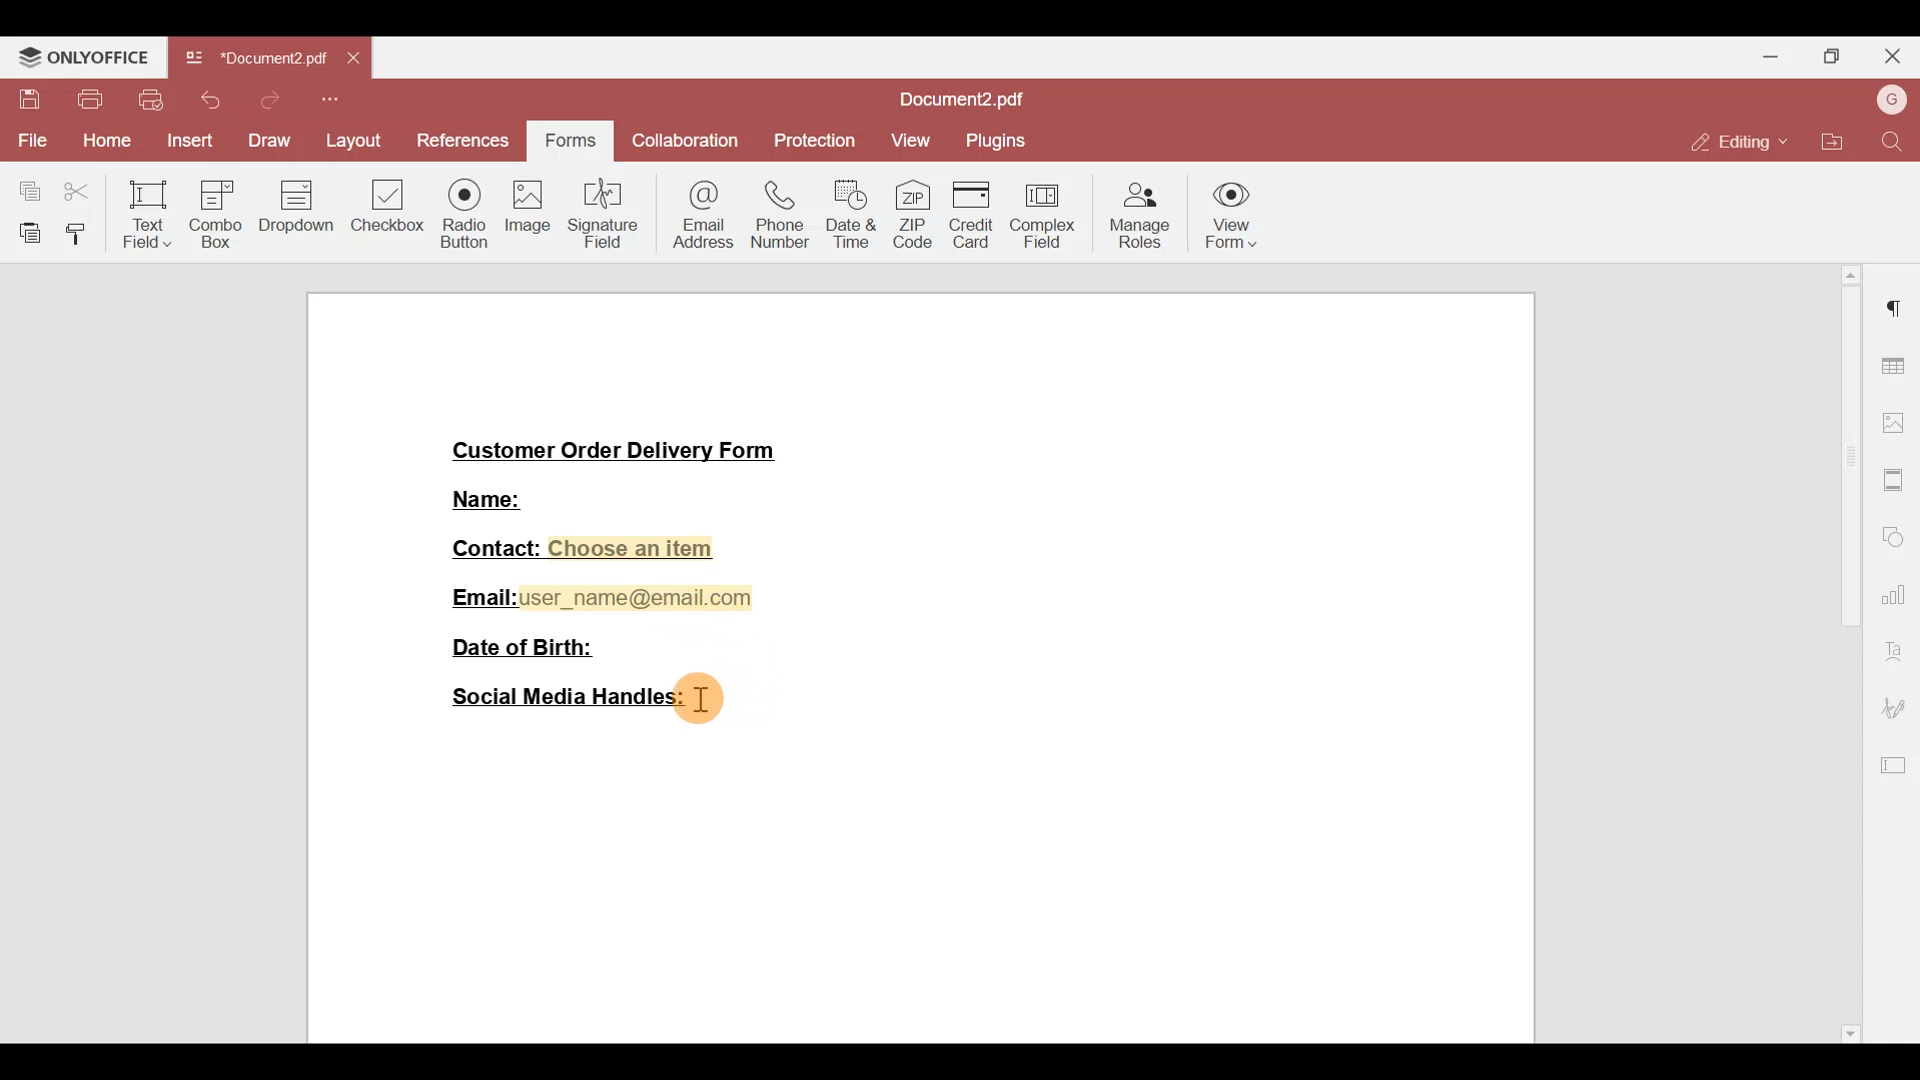 The height and width of the screenshot is (1080, 1920). Describe the element at coordinates (220, 211) in the screenshot. I see `Combo box` at that location.